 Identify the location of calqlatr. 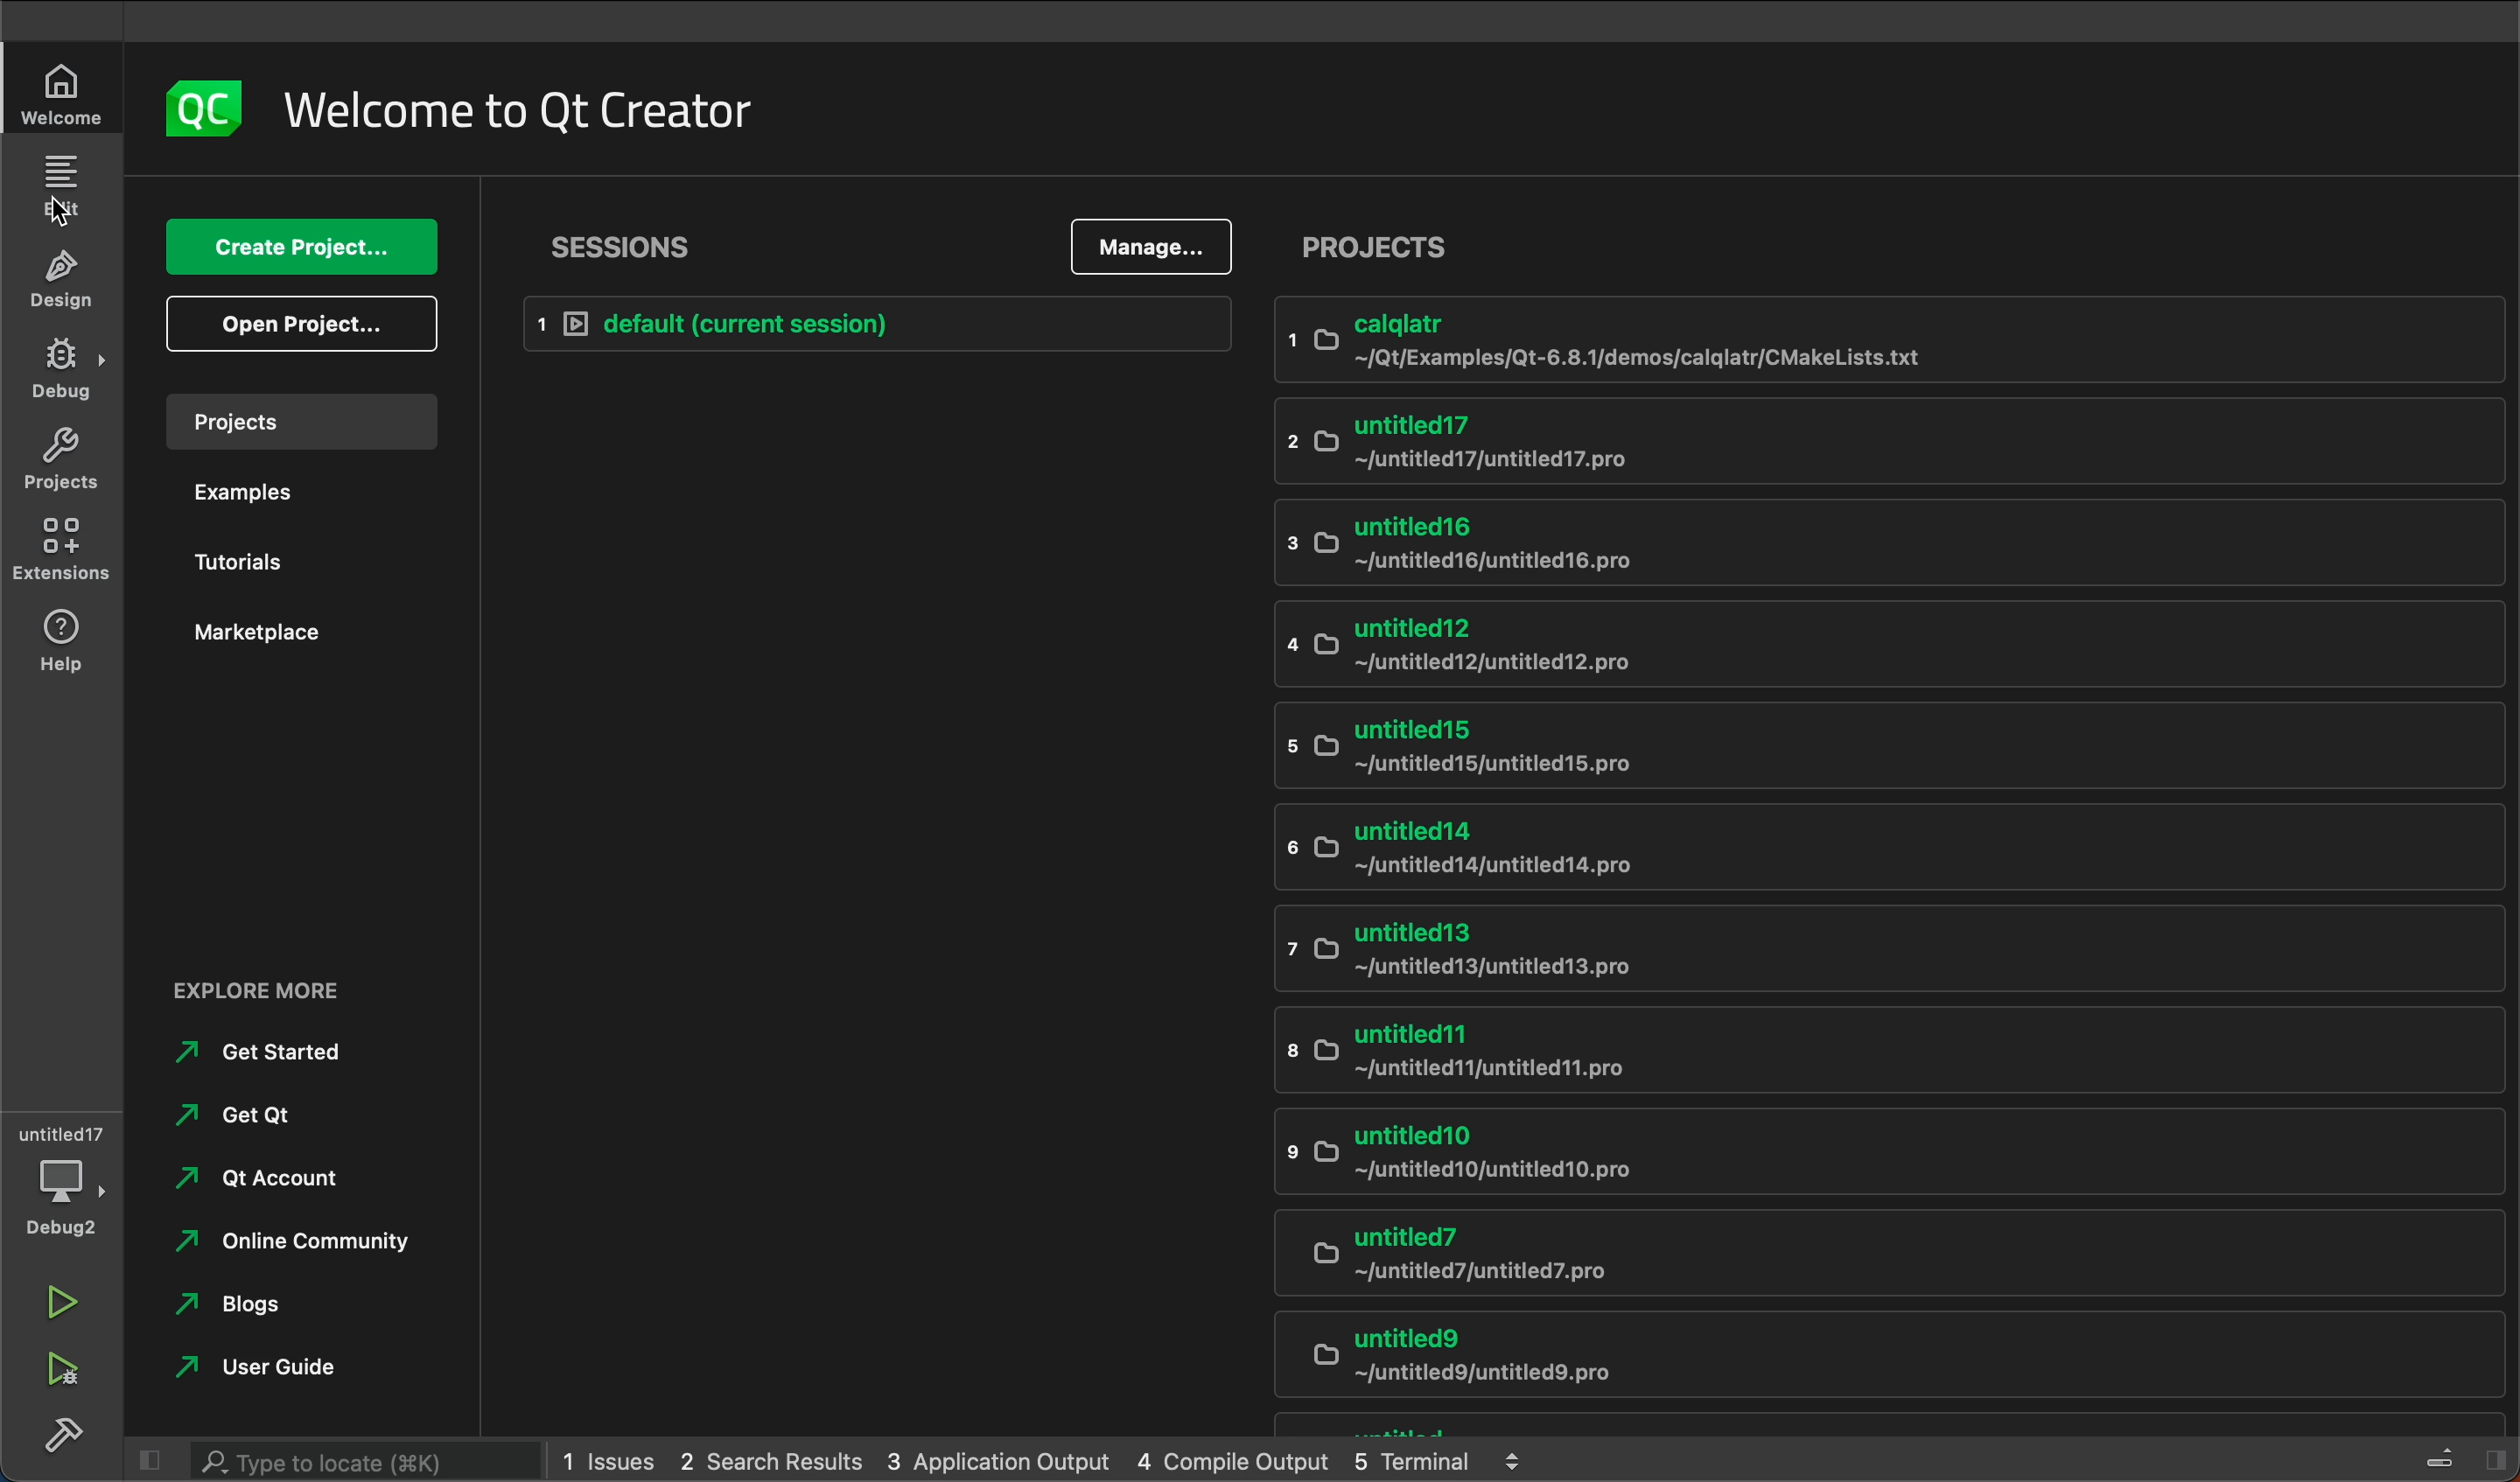
(1880, 338).